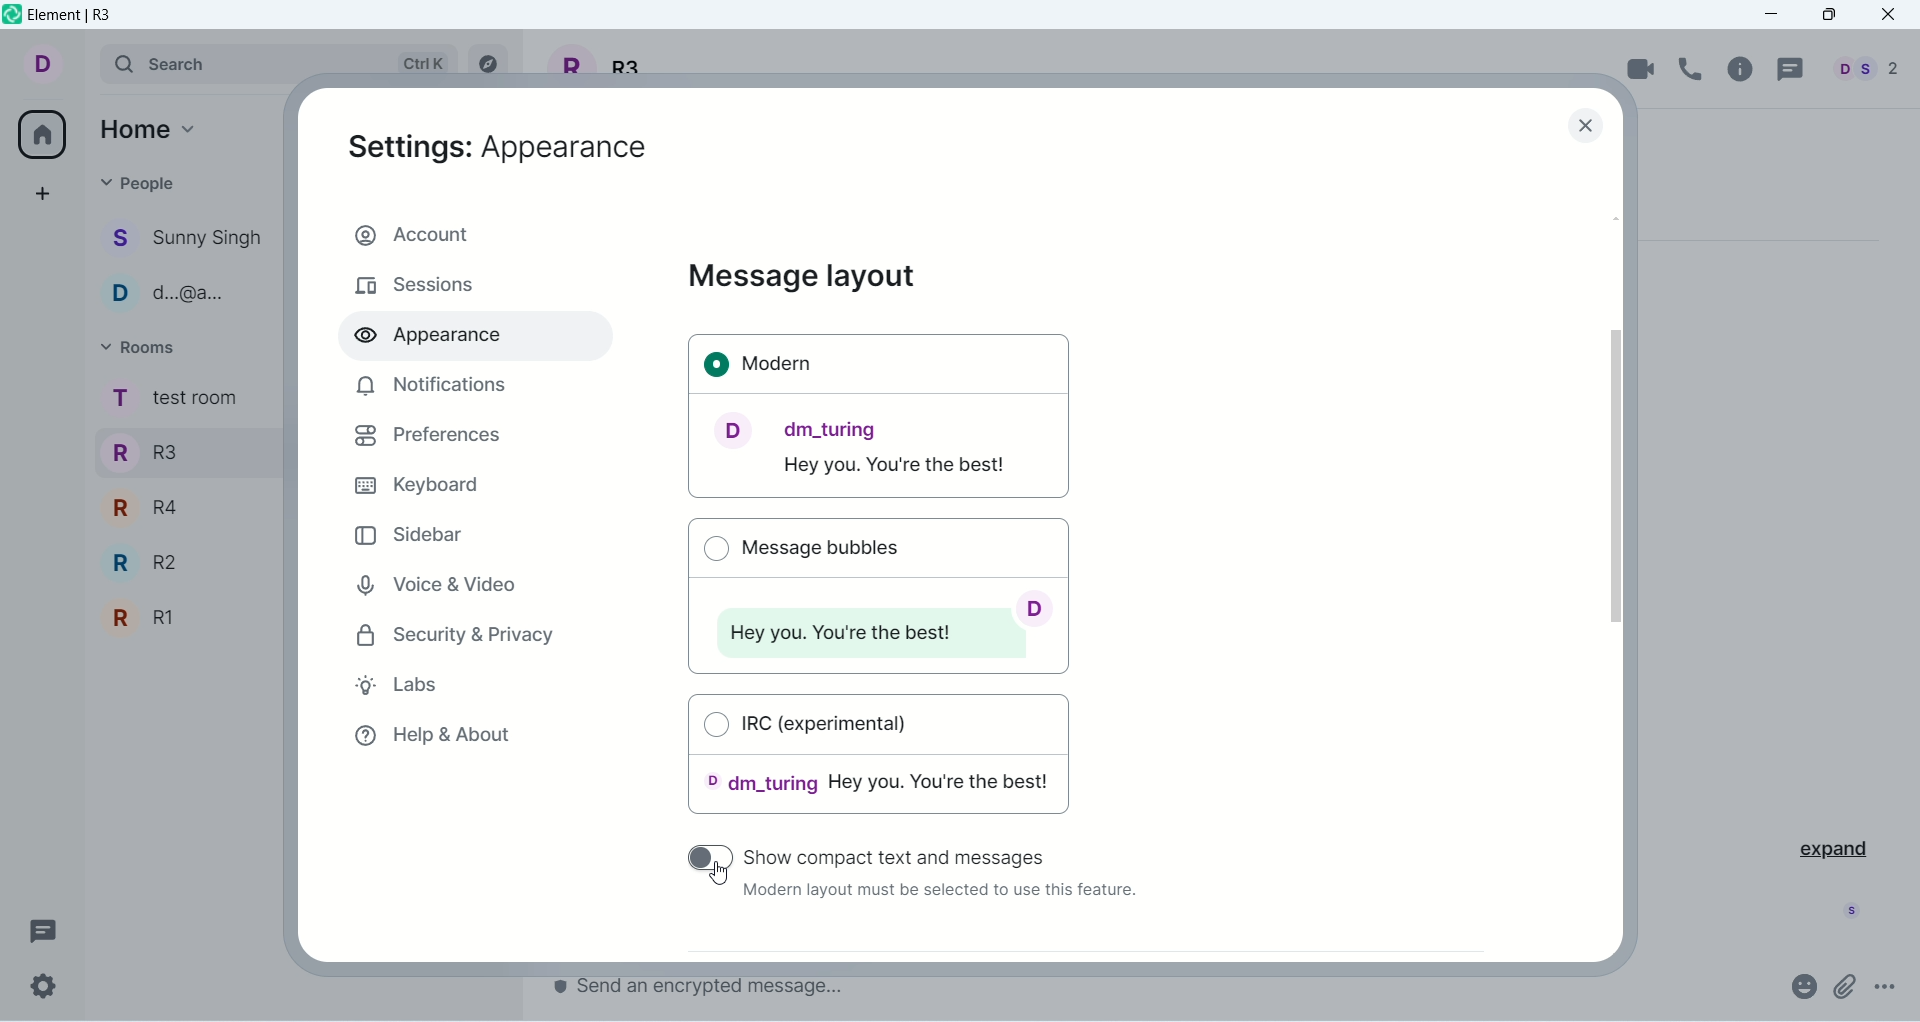 This screenshot has width=1920, height=1022. I want to click on threads, so click(1787, 70).